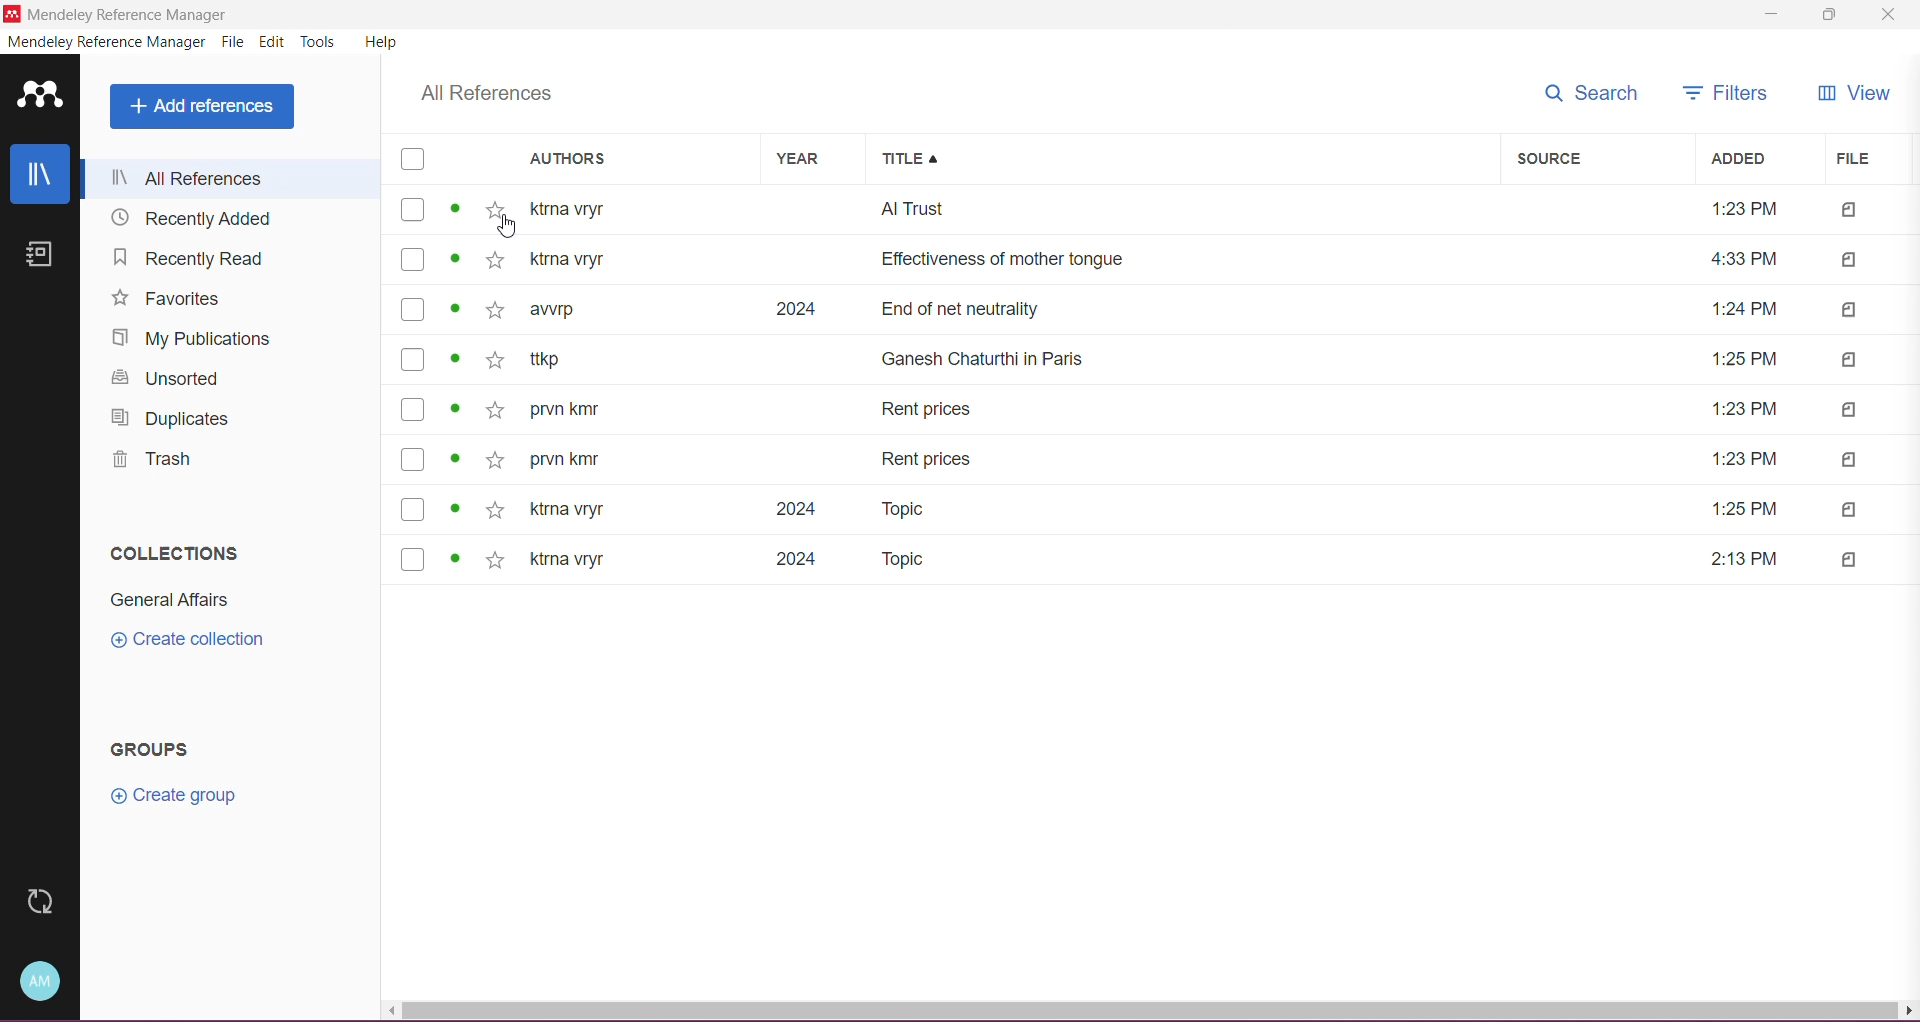  Describe the element at coordinates (230, 177) in the screenshot. I see `All References` at that location.